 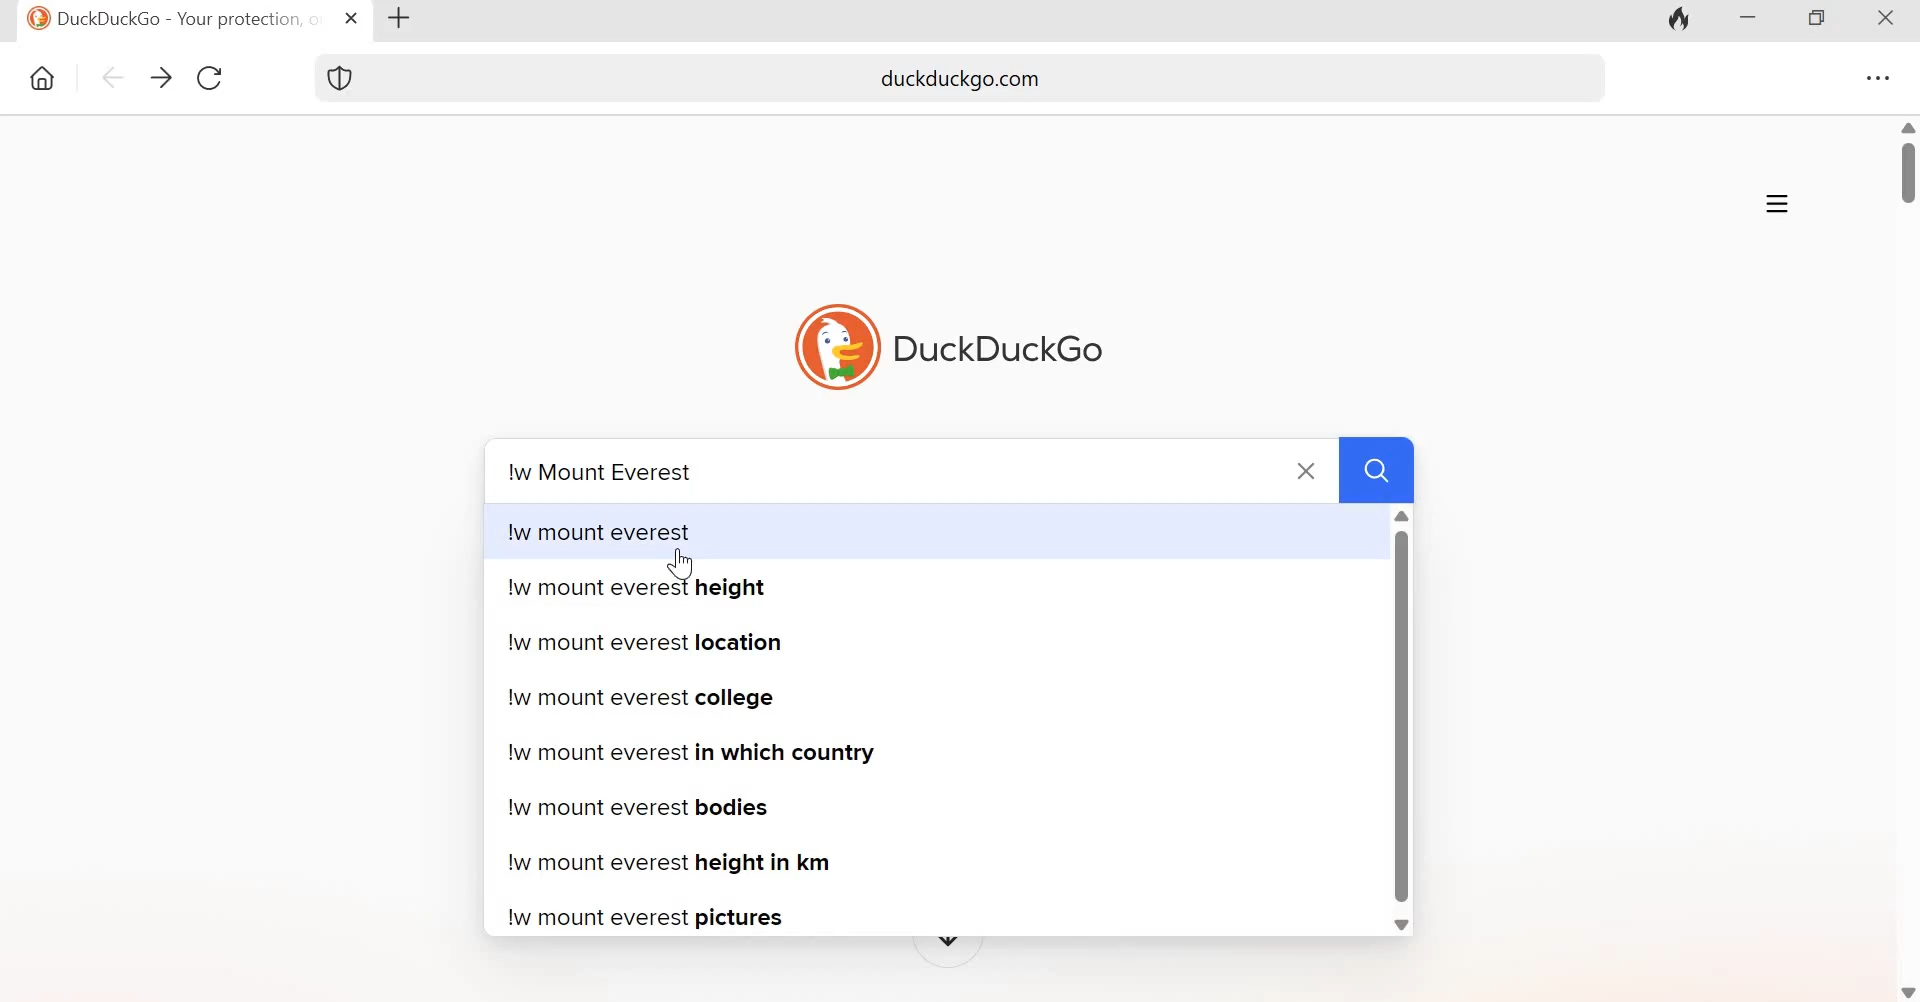 What do you see at coordinates (343, 77) in the screenshot?
I see `Shield` at bounding box center [343, 77].